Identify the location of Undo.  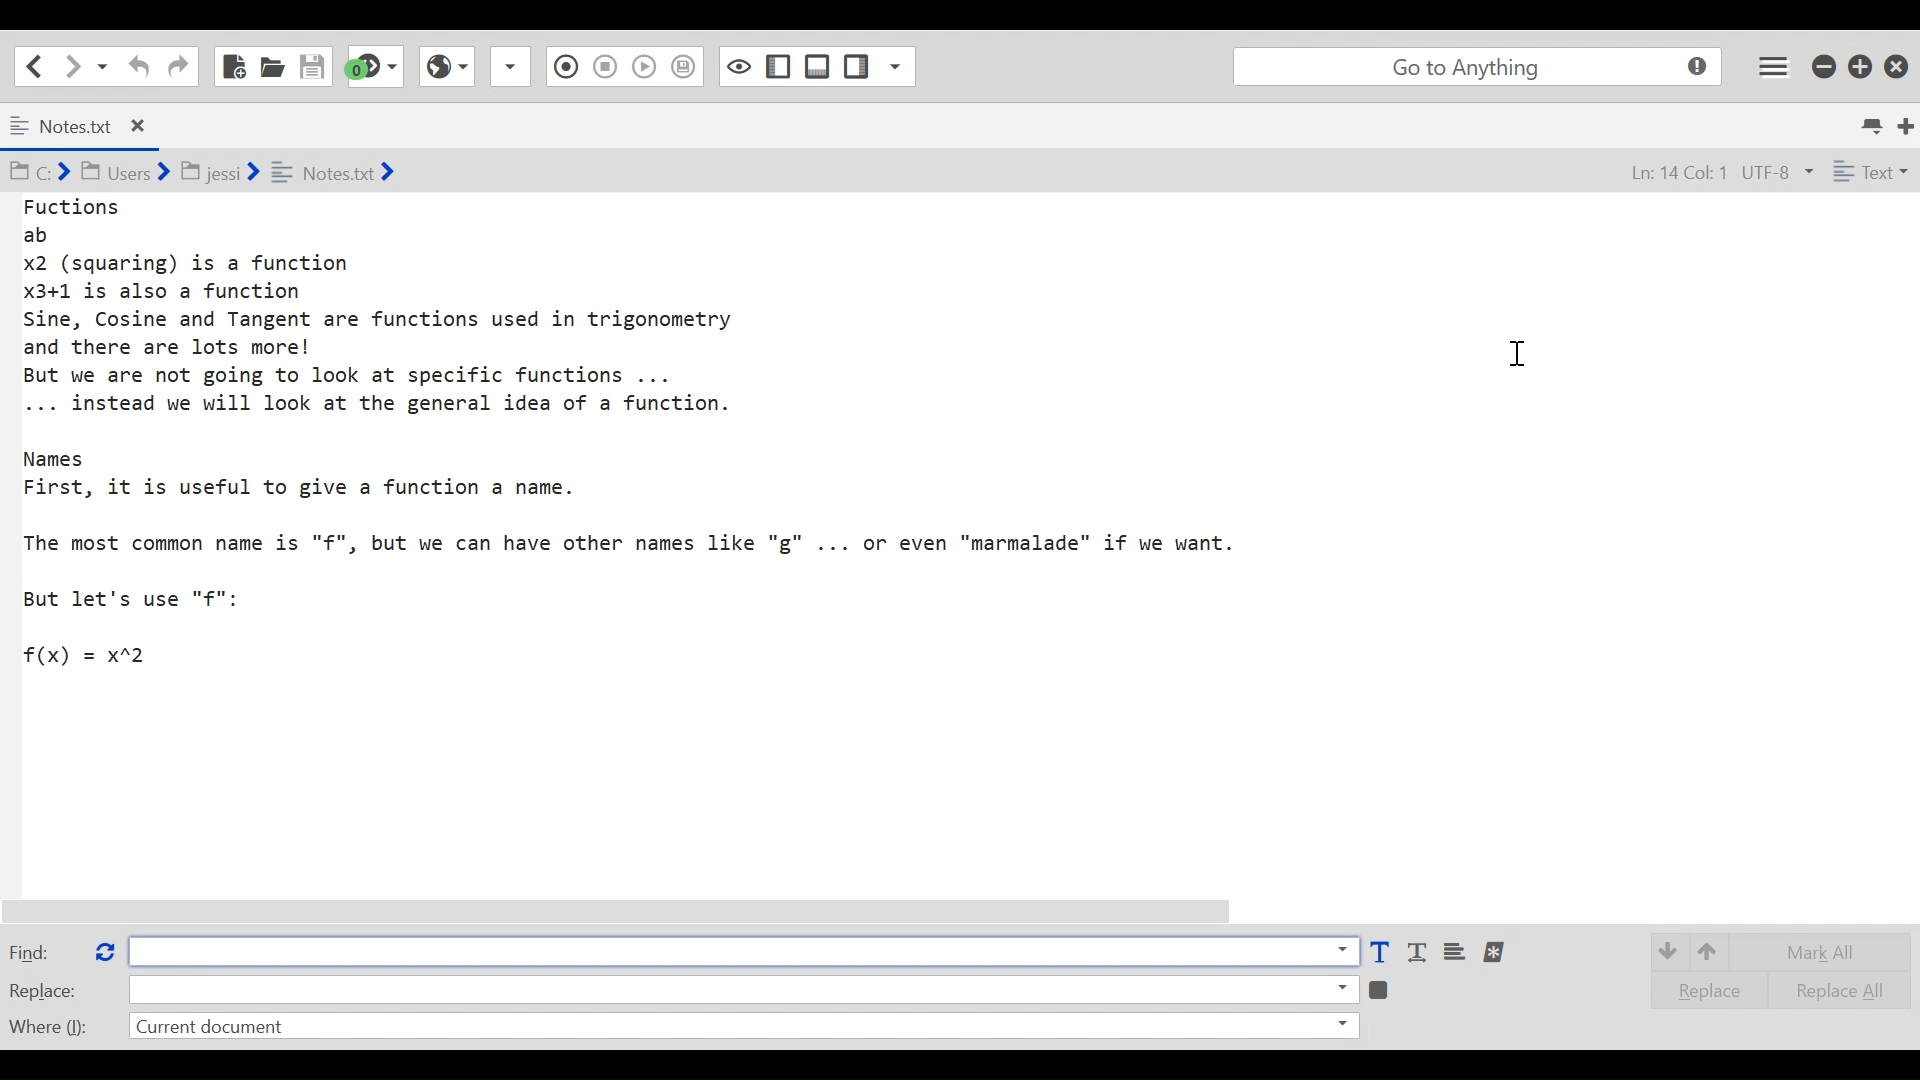
(136, 66).